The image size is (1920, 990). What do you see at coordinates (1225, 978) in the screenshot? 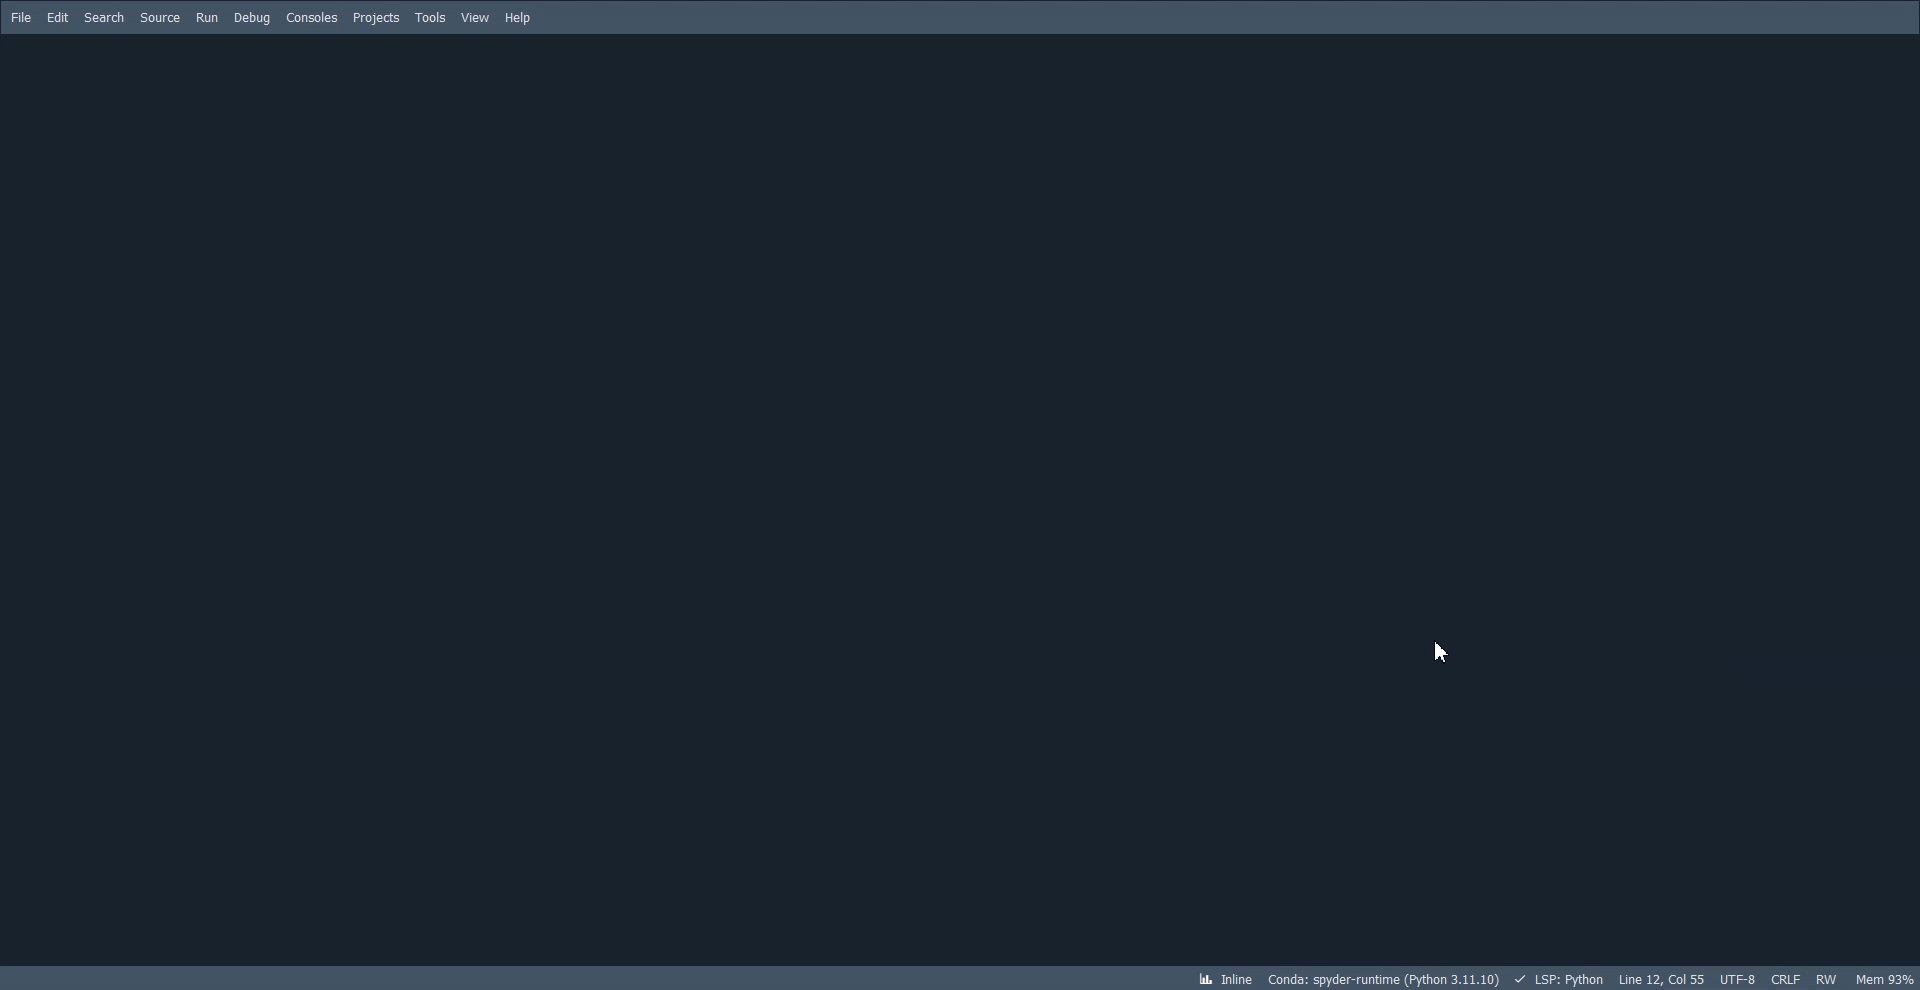
I see `Inline` at bounding box center [1225, 978].